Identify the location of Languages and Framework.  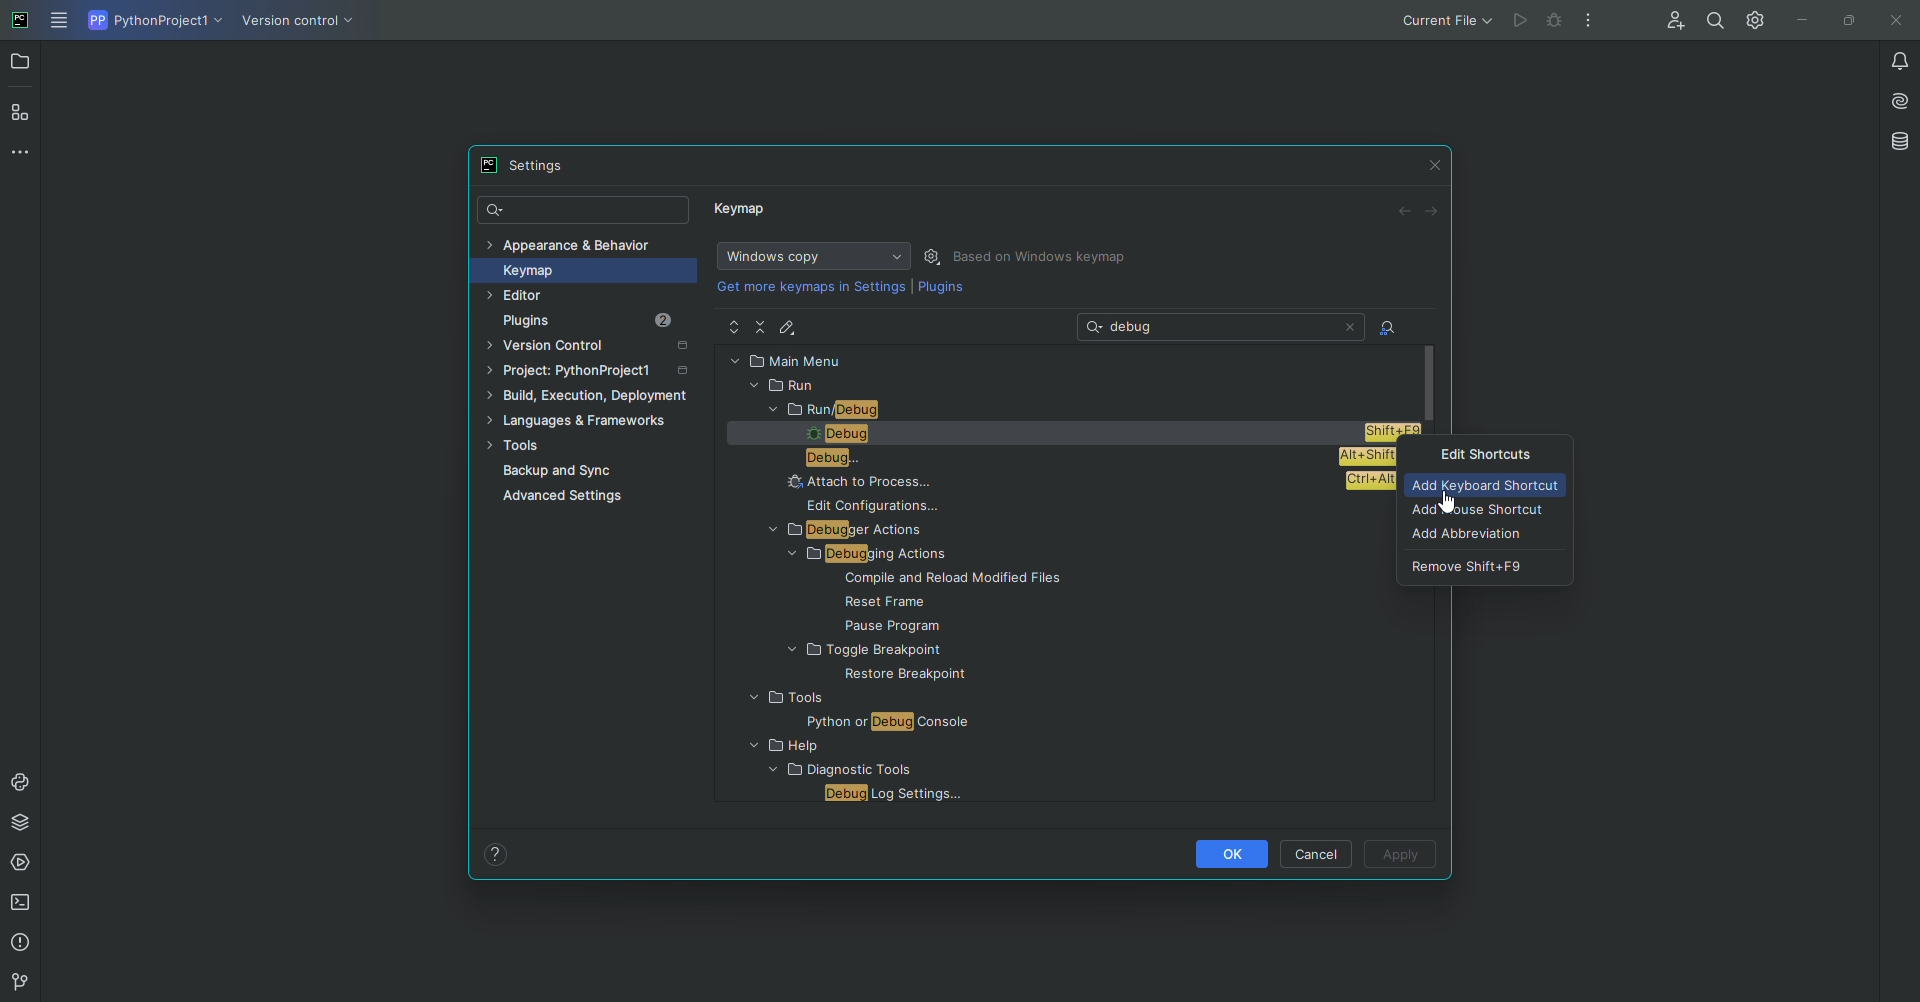
(585, 422).